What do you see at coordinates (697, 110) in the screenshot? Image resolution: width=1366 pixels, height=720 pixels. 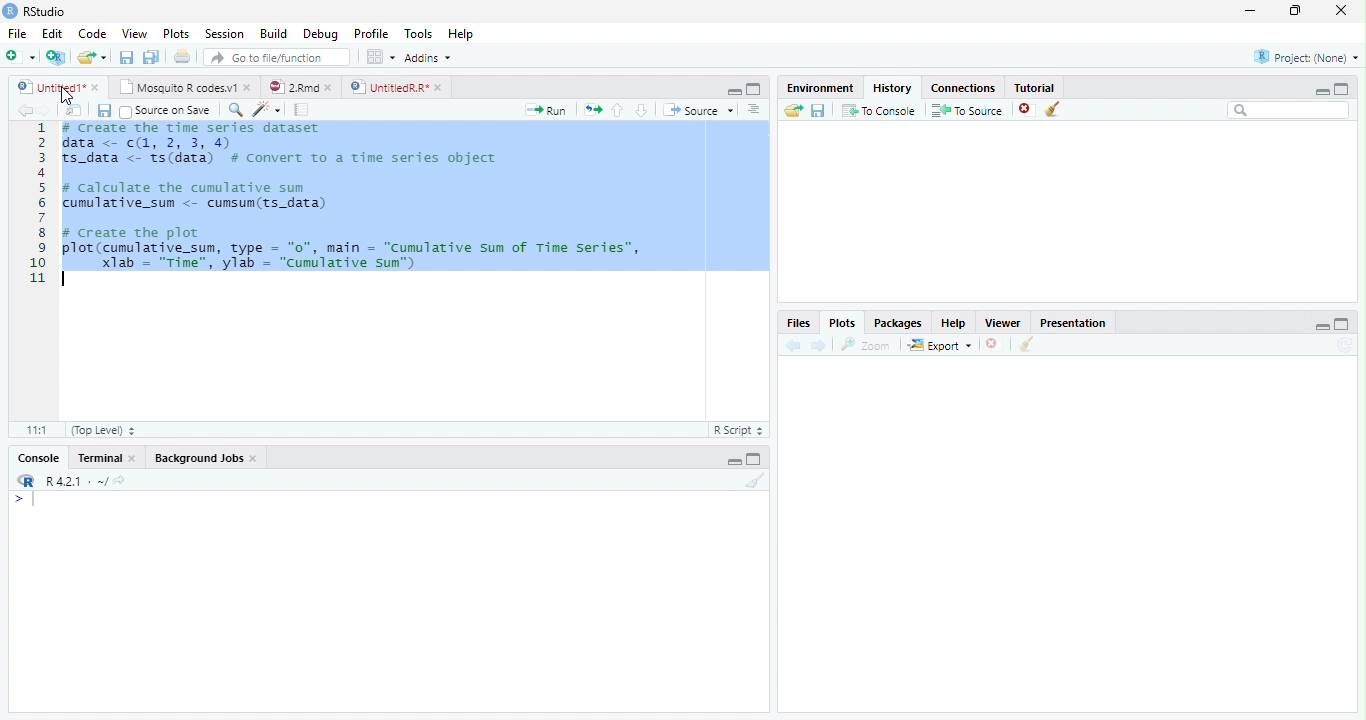 I see `Source` at bounding box center [697, 110].